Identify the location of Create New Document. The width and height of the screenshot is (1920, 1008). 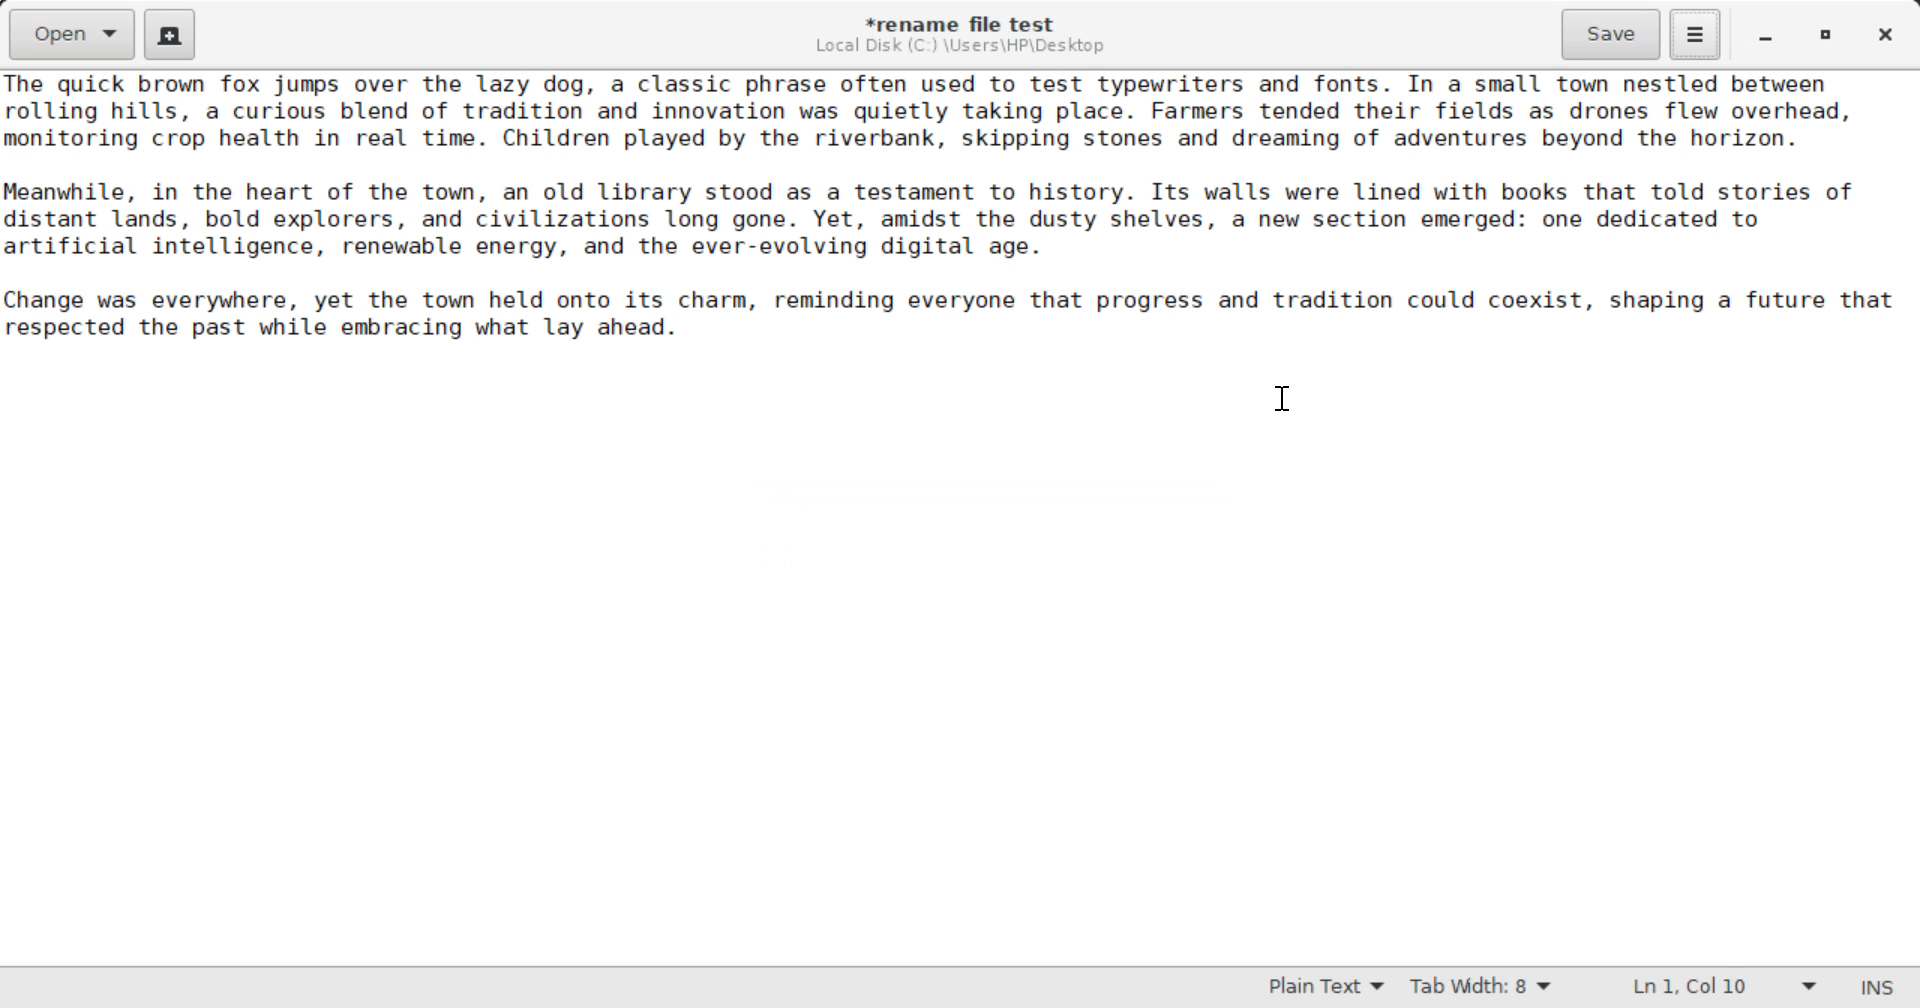
(173, 34).